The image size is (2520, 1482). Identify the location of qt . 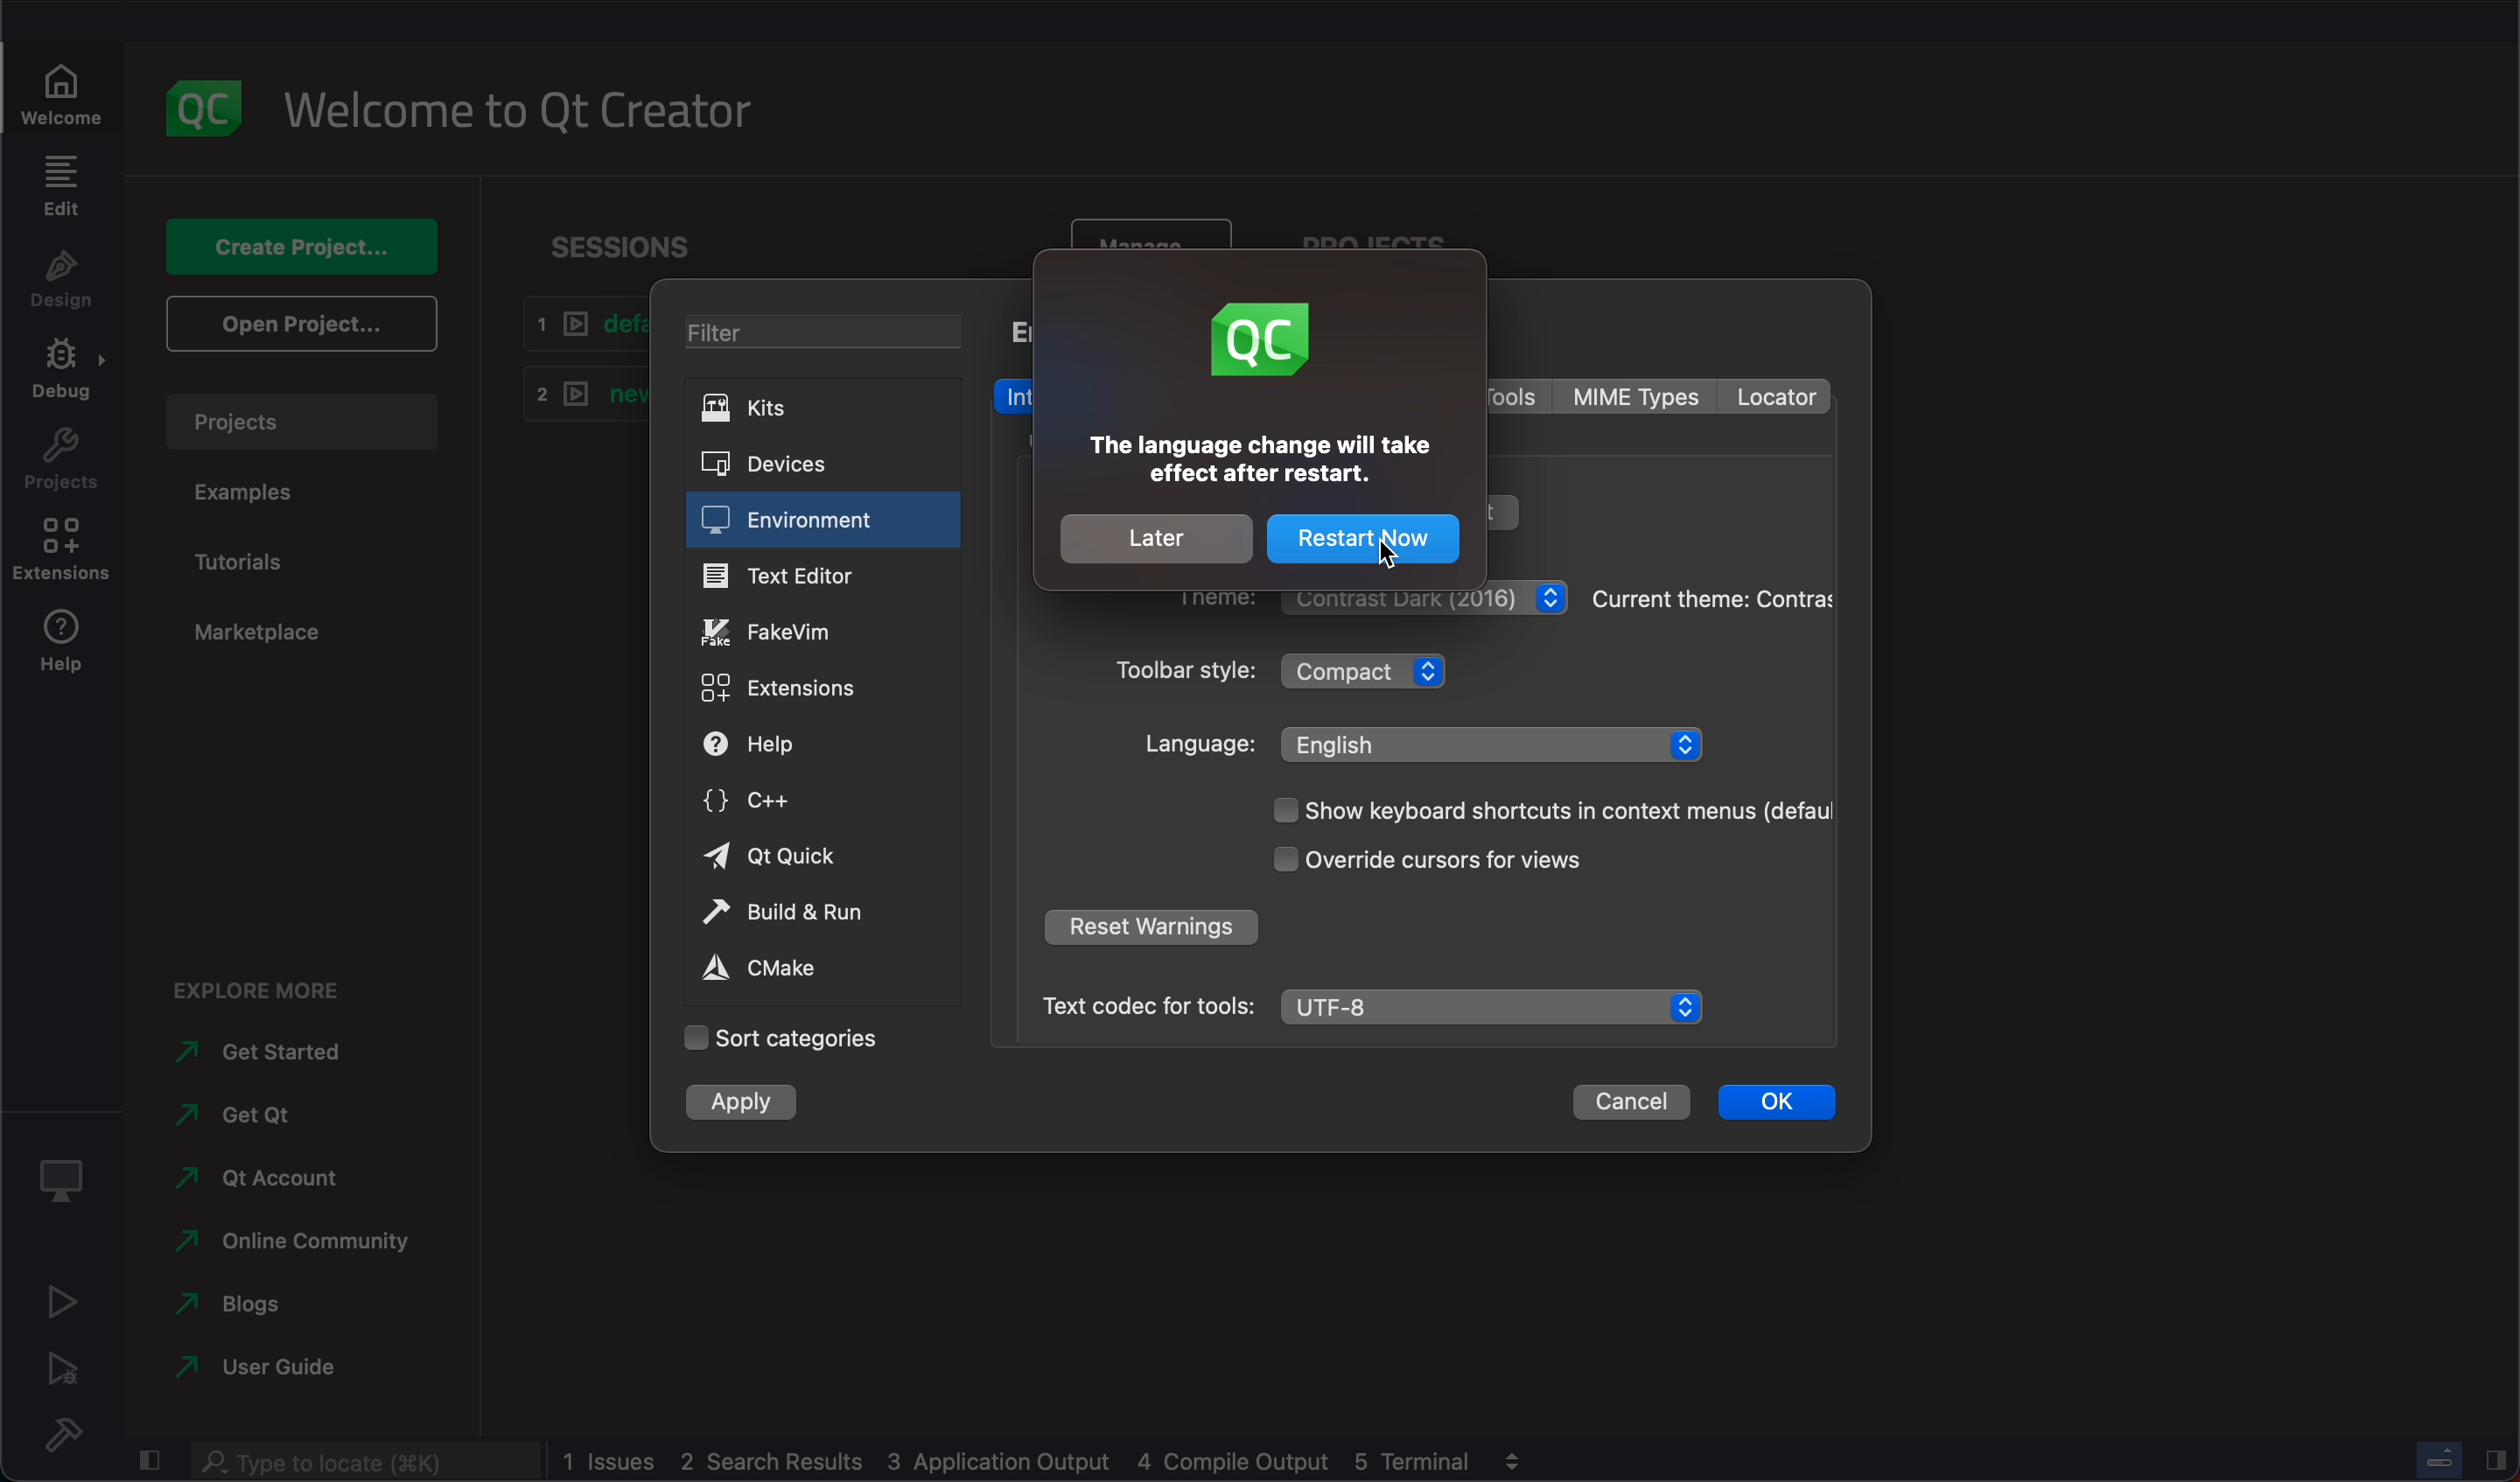
(821, 857).